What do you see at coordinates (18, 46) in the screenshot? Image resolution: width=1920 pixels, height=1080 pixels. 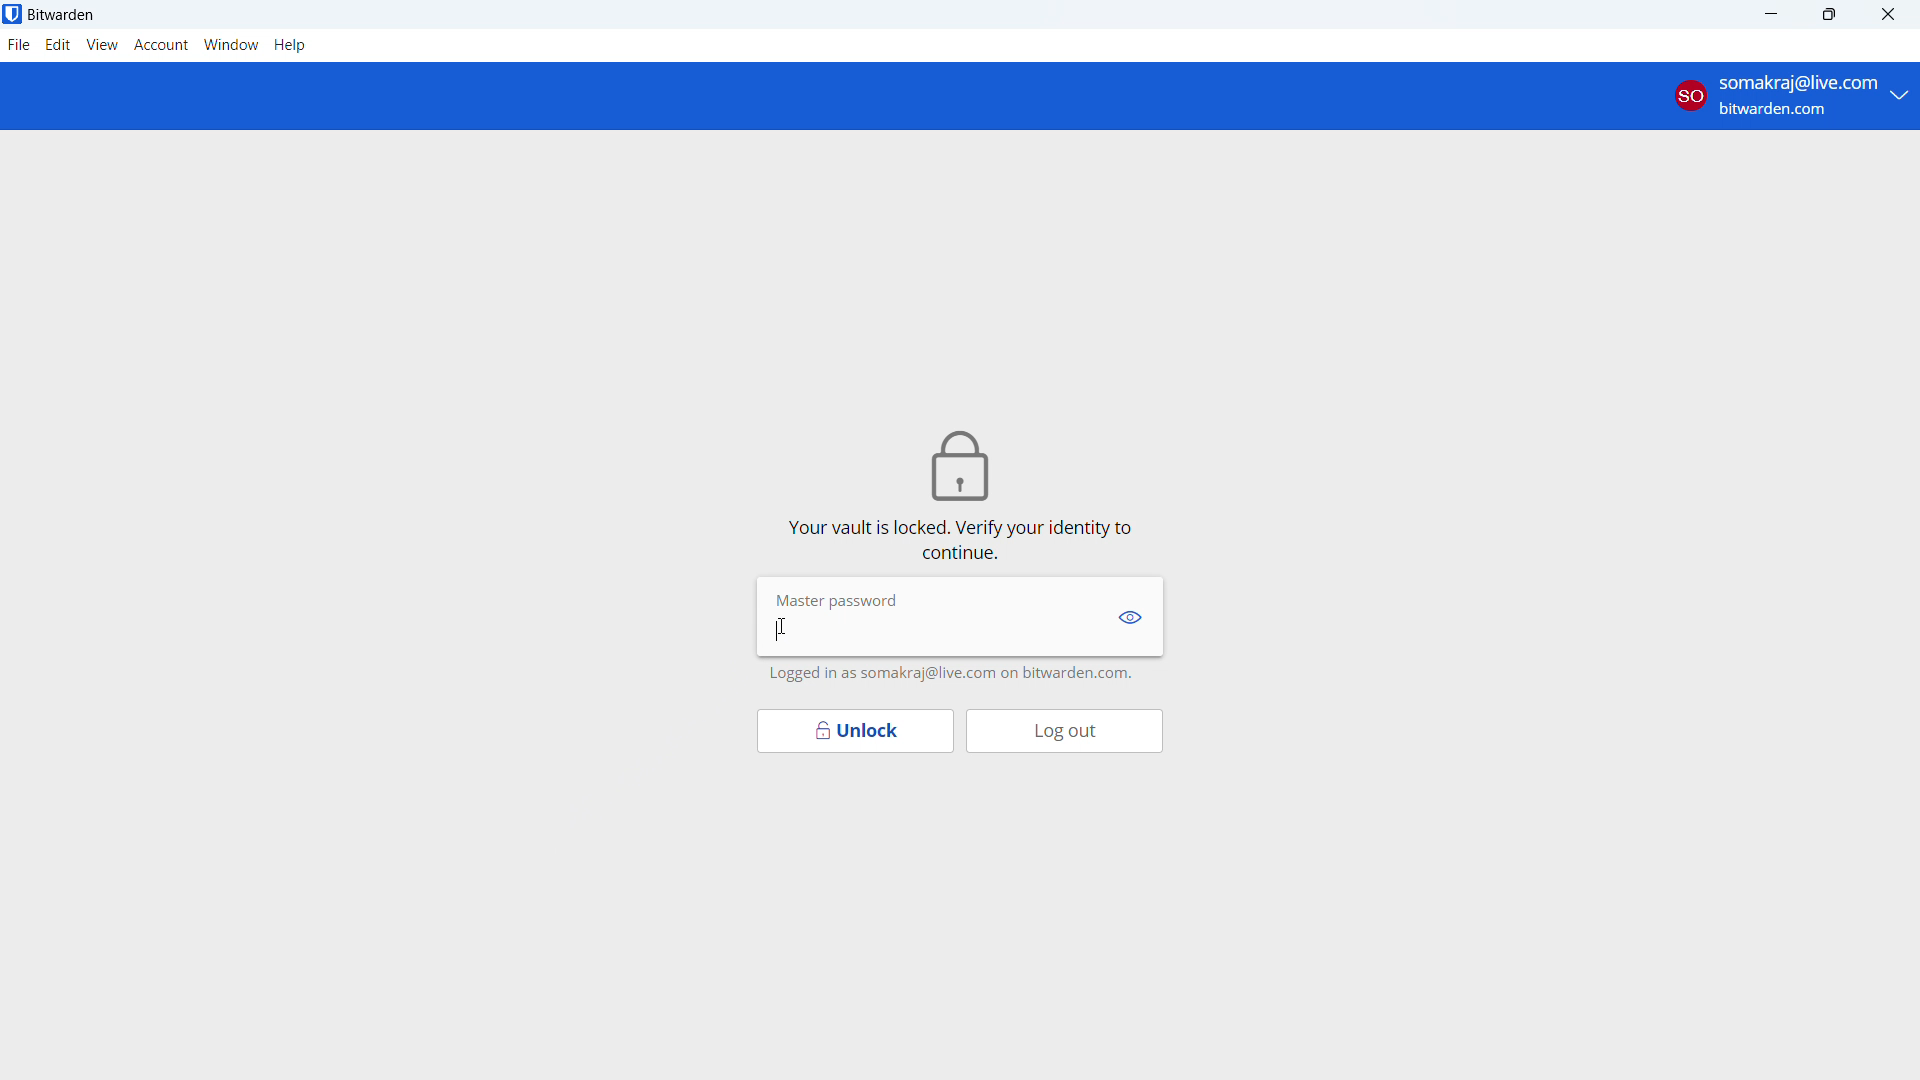 I see `file` at bounding box center [18, 46].